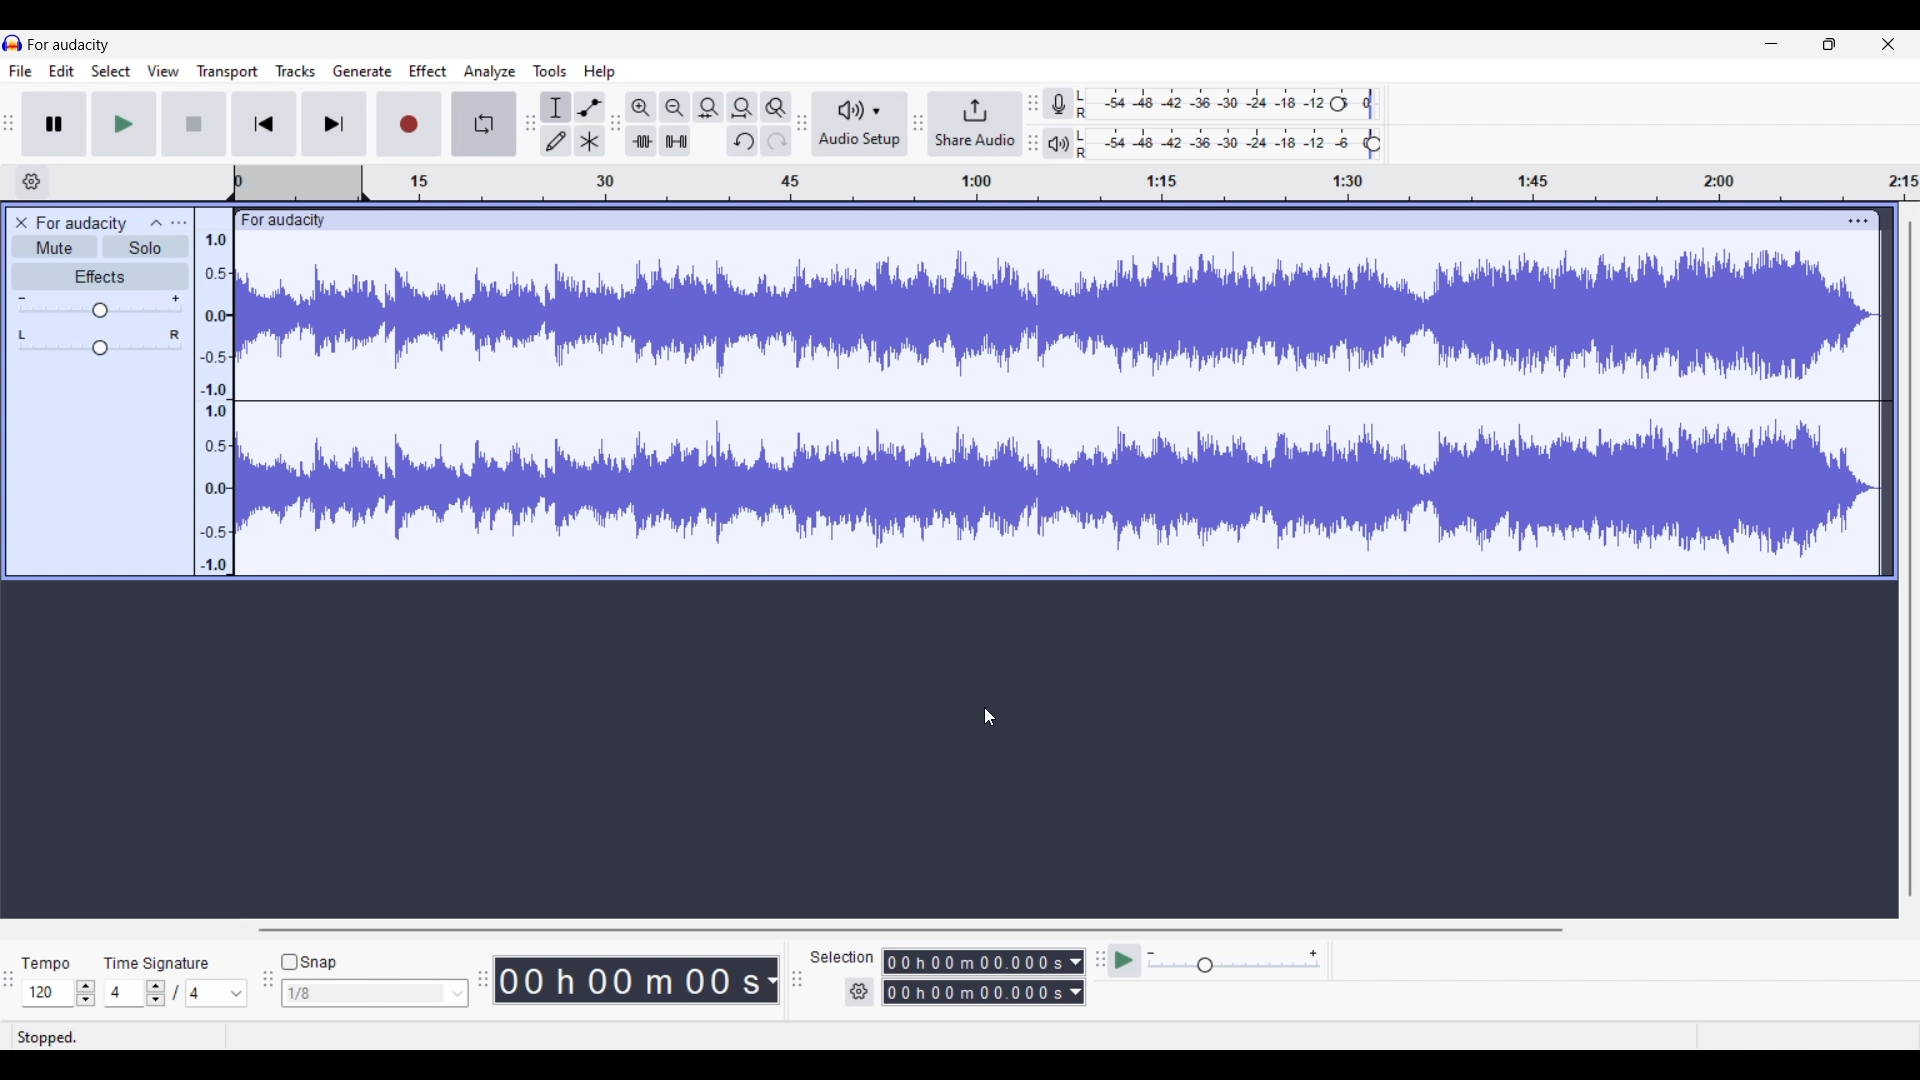 This screenshot has width=1920, height=1080. Describe the element at coordinates (1829, 44) in the screenshot. I see `Show interface in a smaller tab` at that location.